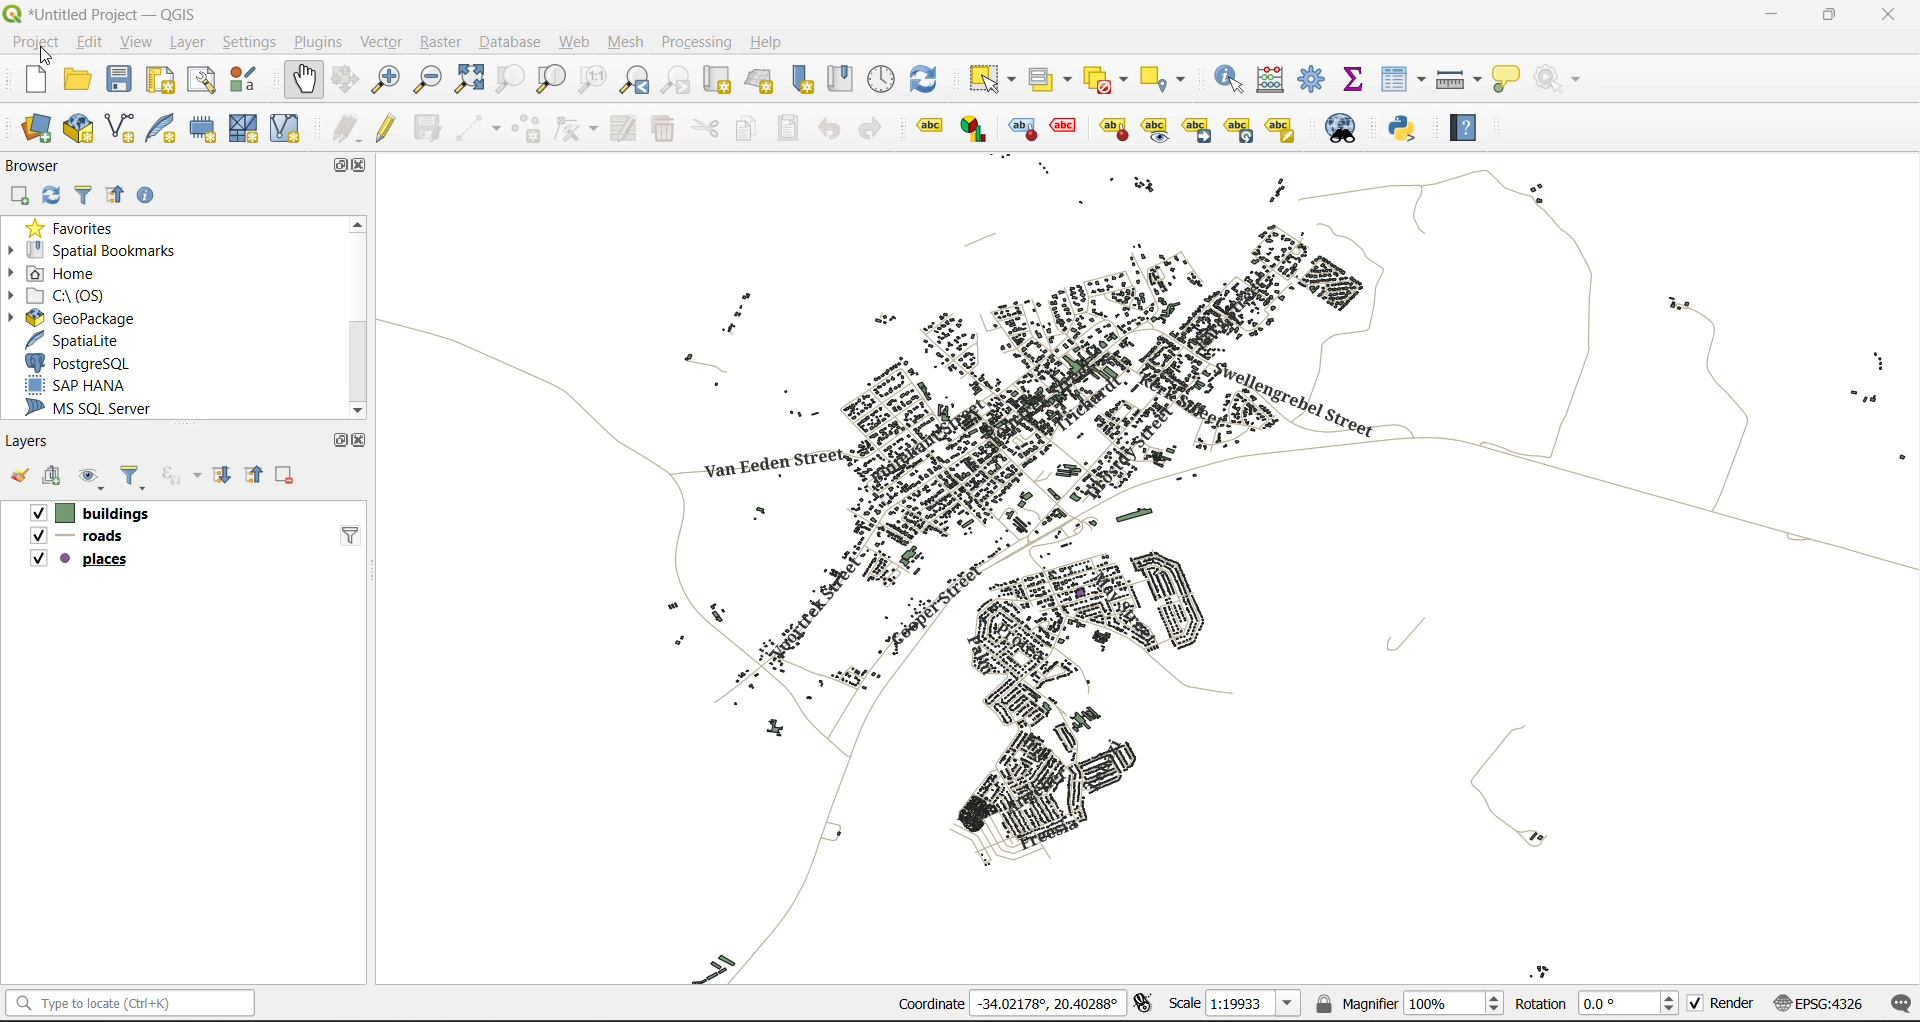 The height and width of the screenshot is (1022, 1920). I want to click on vertex tools, so click(571, 130).